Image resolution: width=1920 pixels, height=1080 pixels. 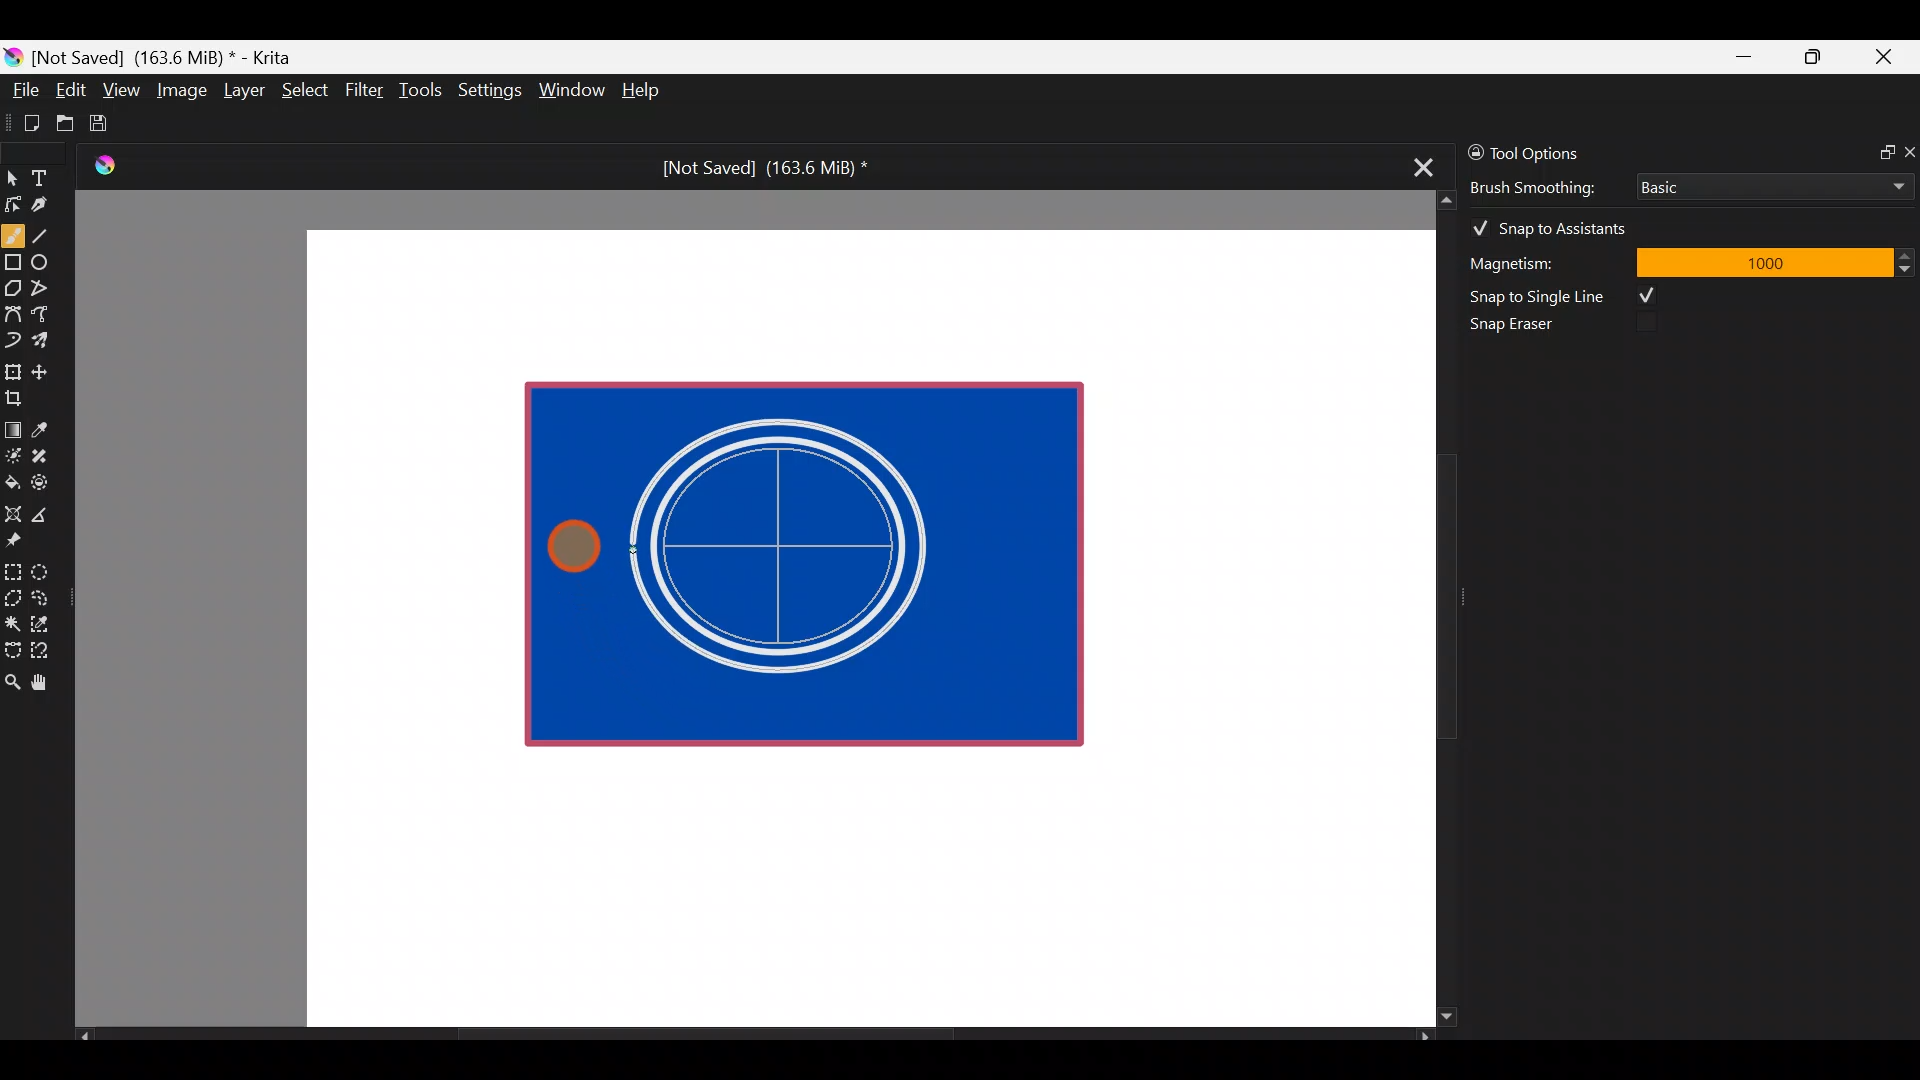 What do you see at coordinates (576, 545) in the screenshot?
I see `Cursor` at bounding box center [576, 545].